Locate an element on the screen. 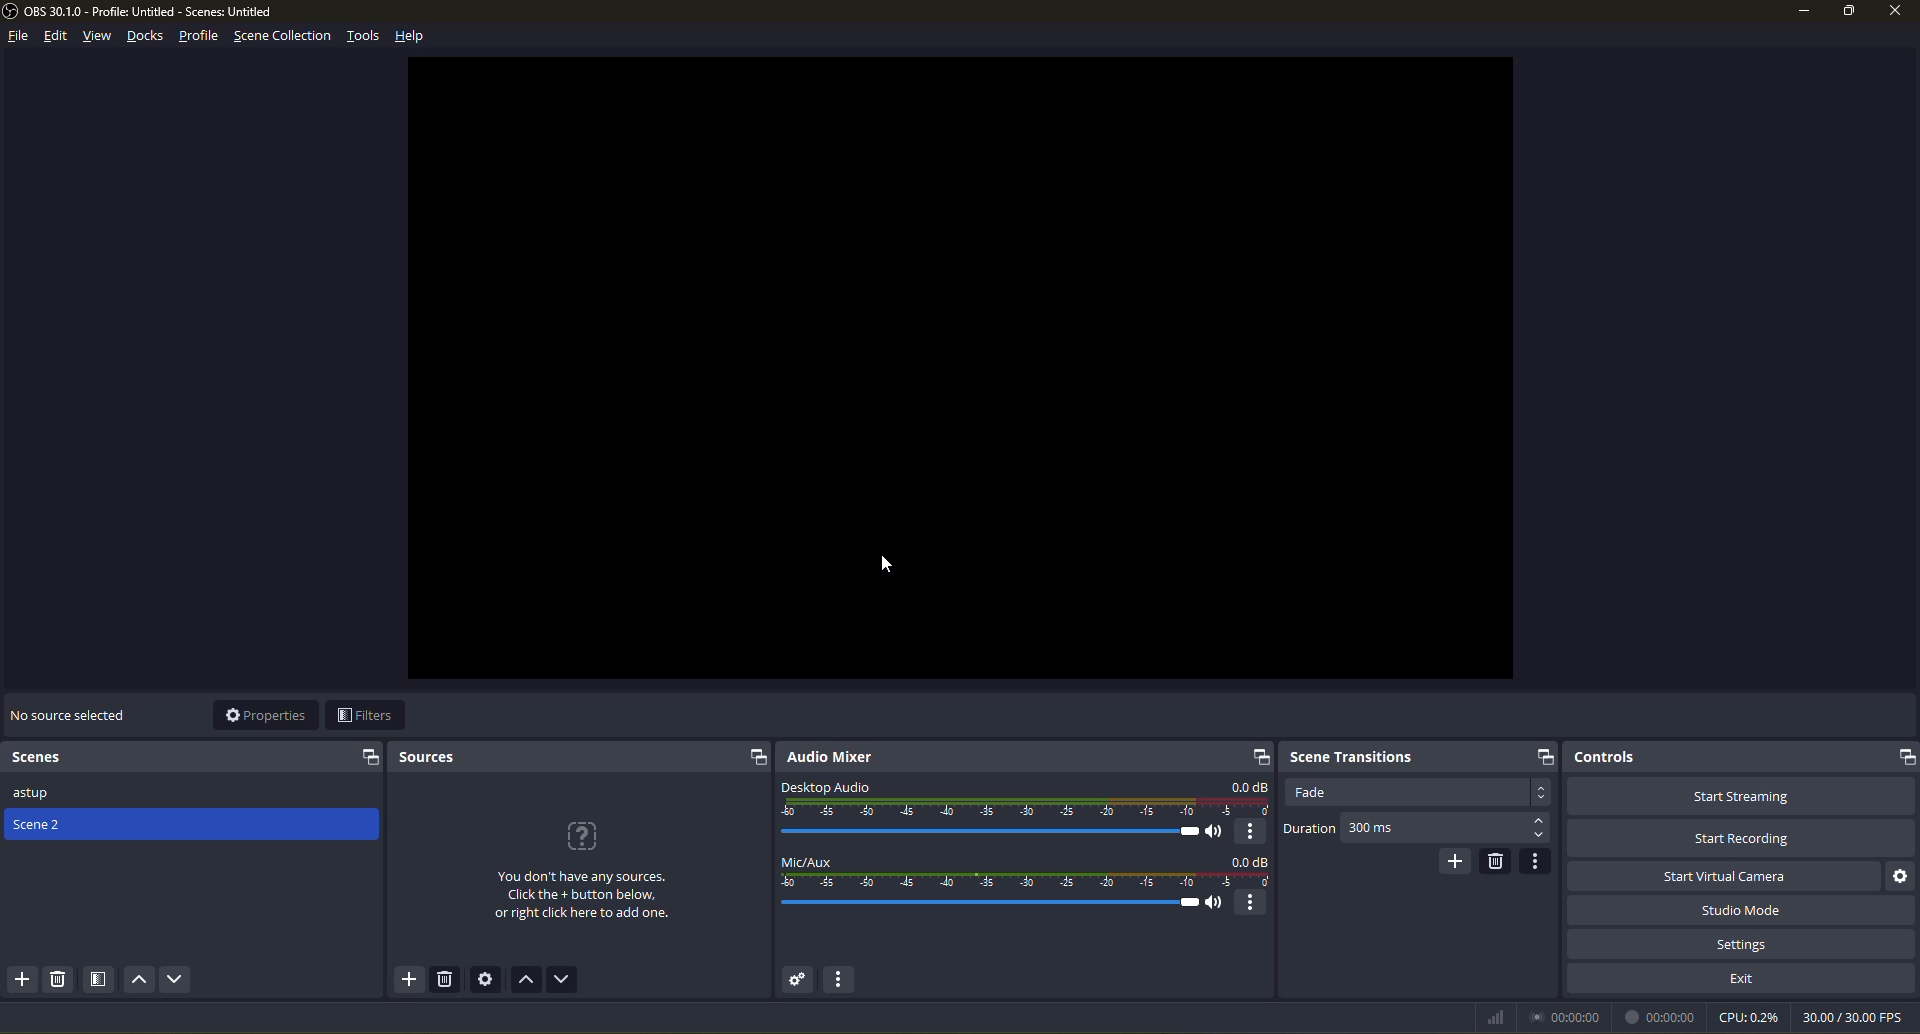 Image resolution: width=1920 pixels, height=1034 pixels. Scene 2 is located at coordinates (55, 825).